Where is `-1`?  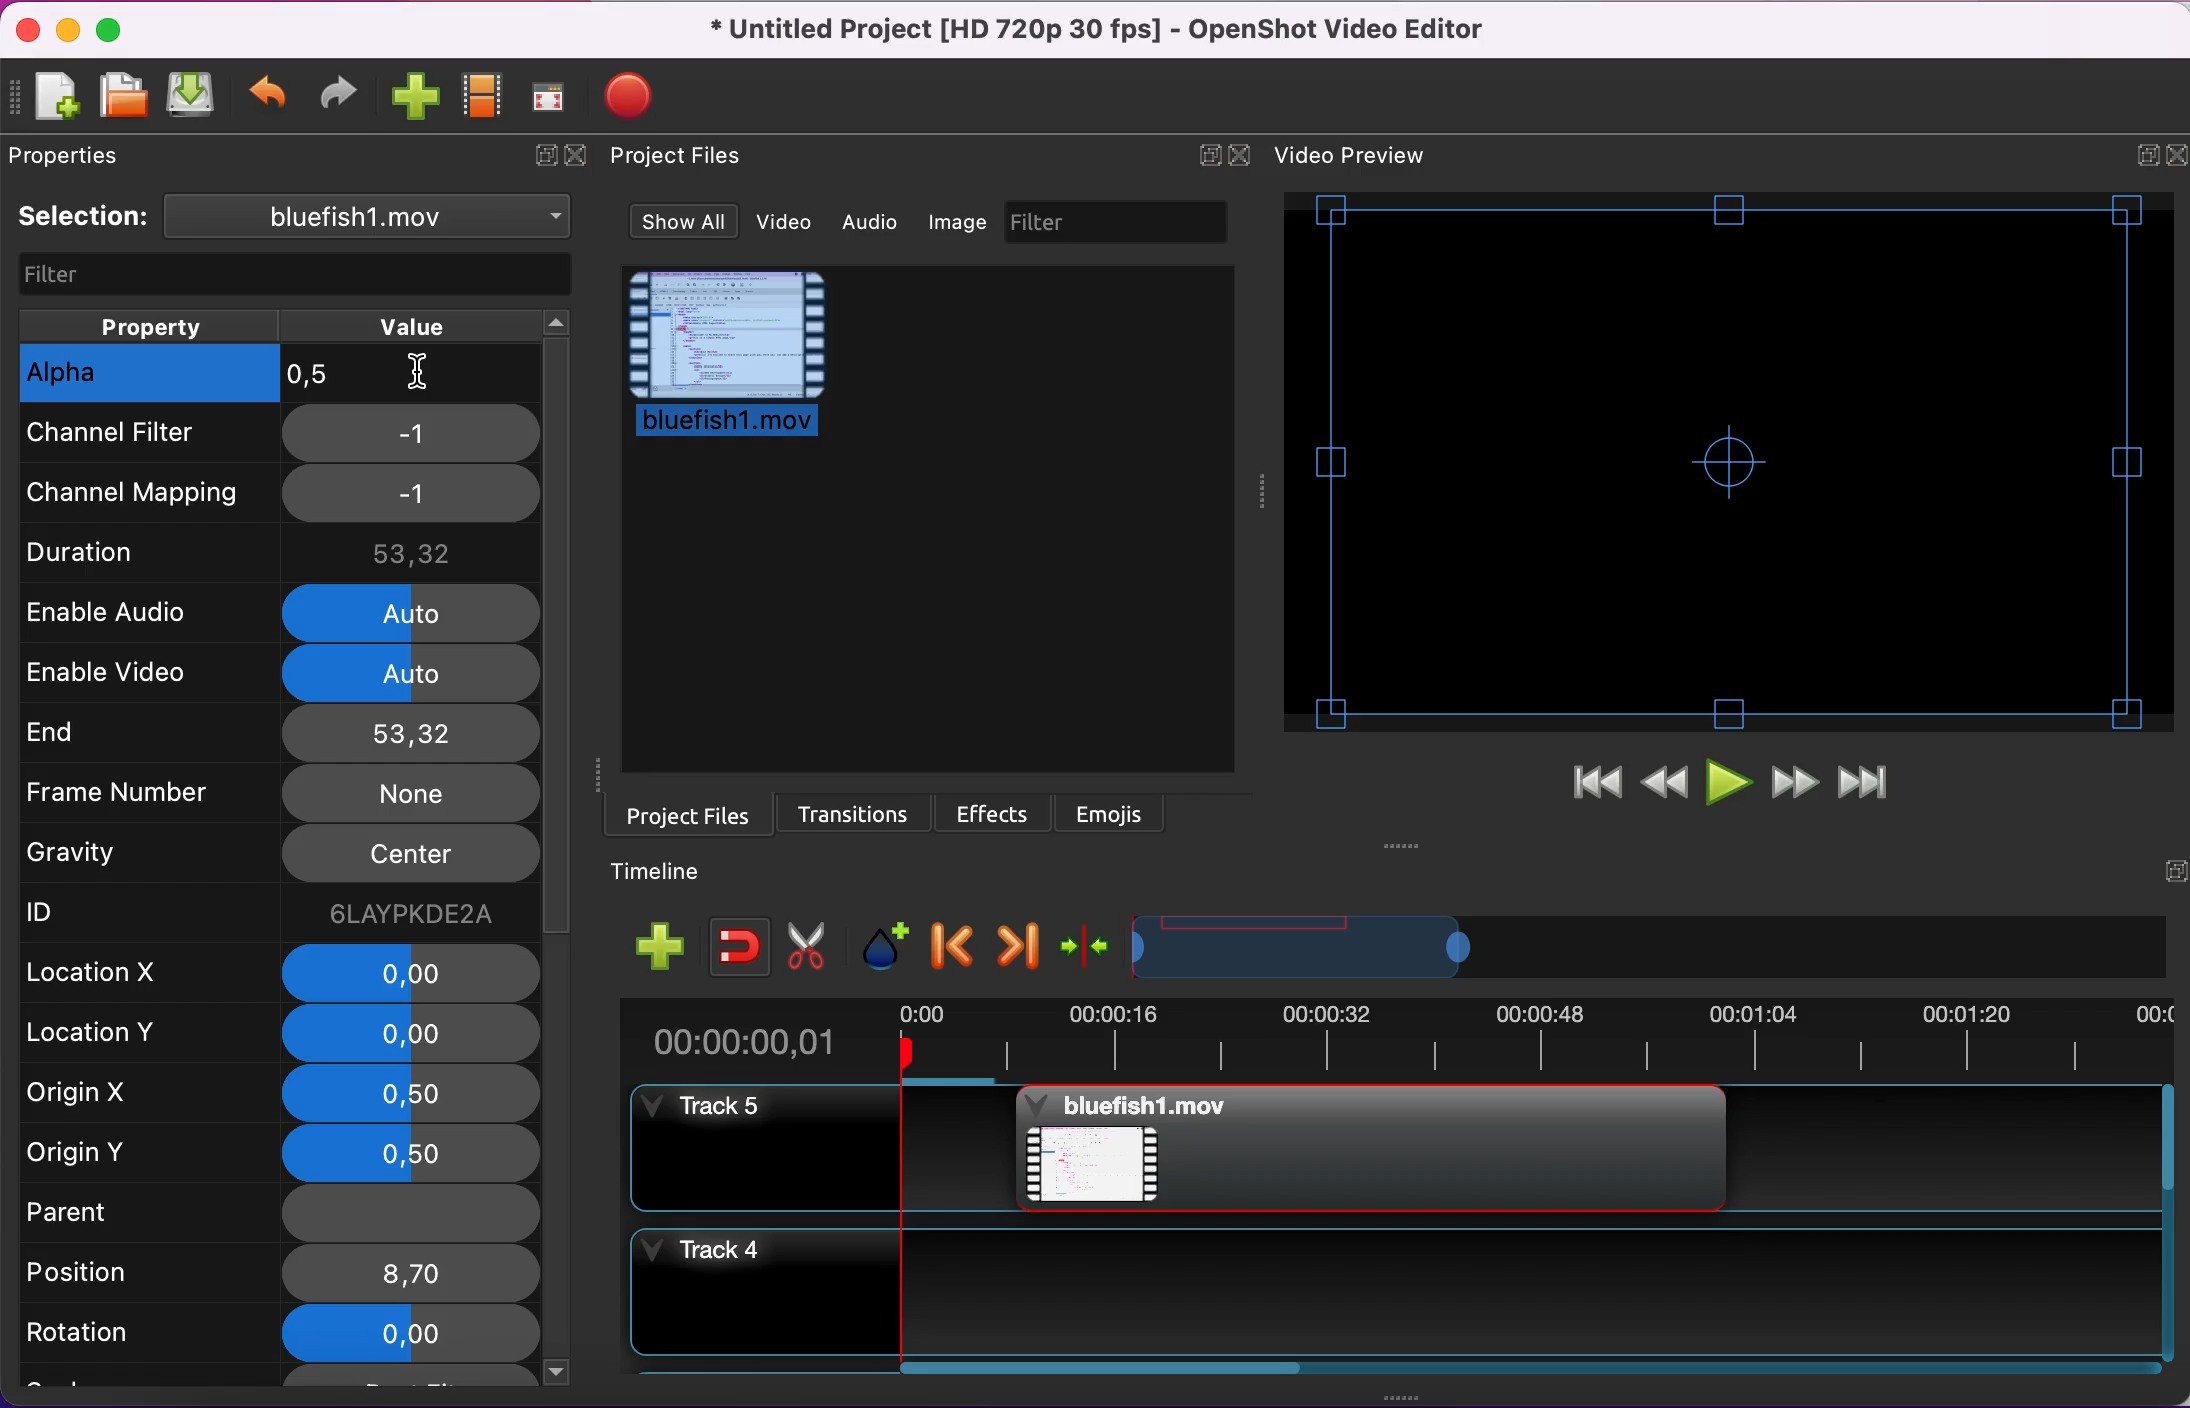
-1 is located at coordinates (413, 495).